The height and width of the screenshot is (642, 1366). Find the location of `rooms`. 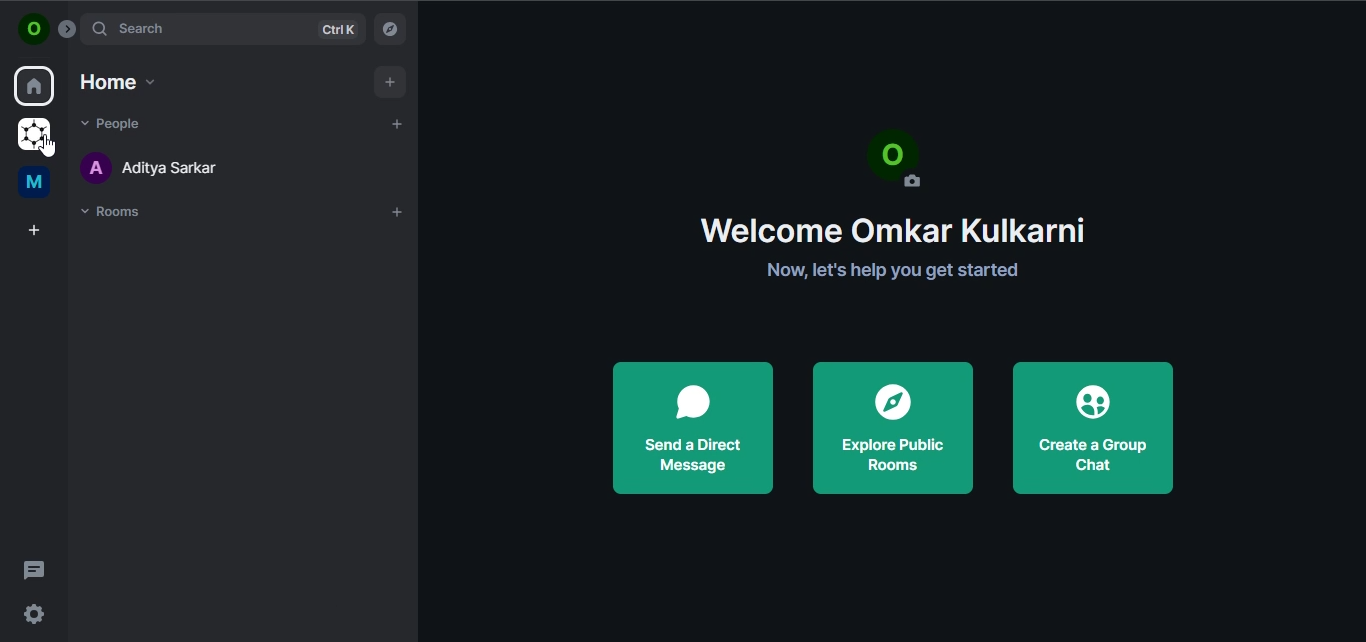

rooms is located at coordinates (117, 212).